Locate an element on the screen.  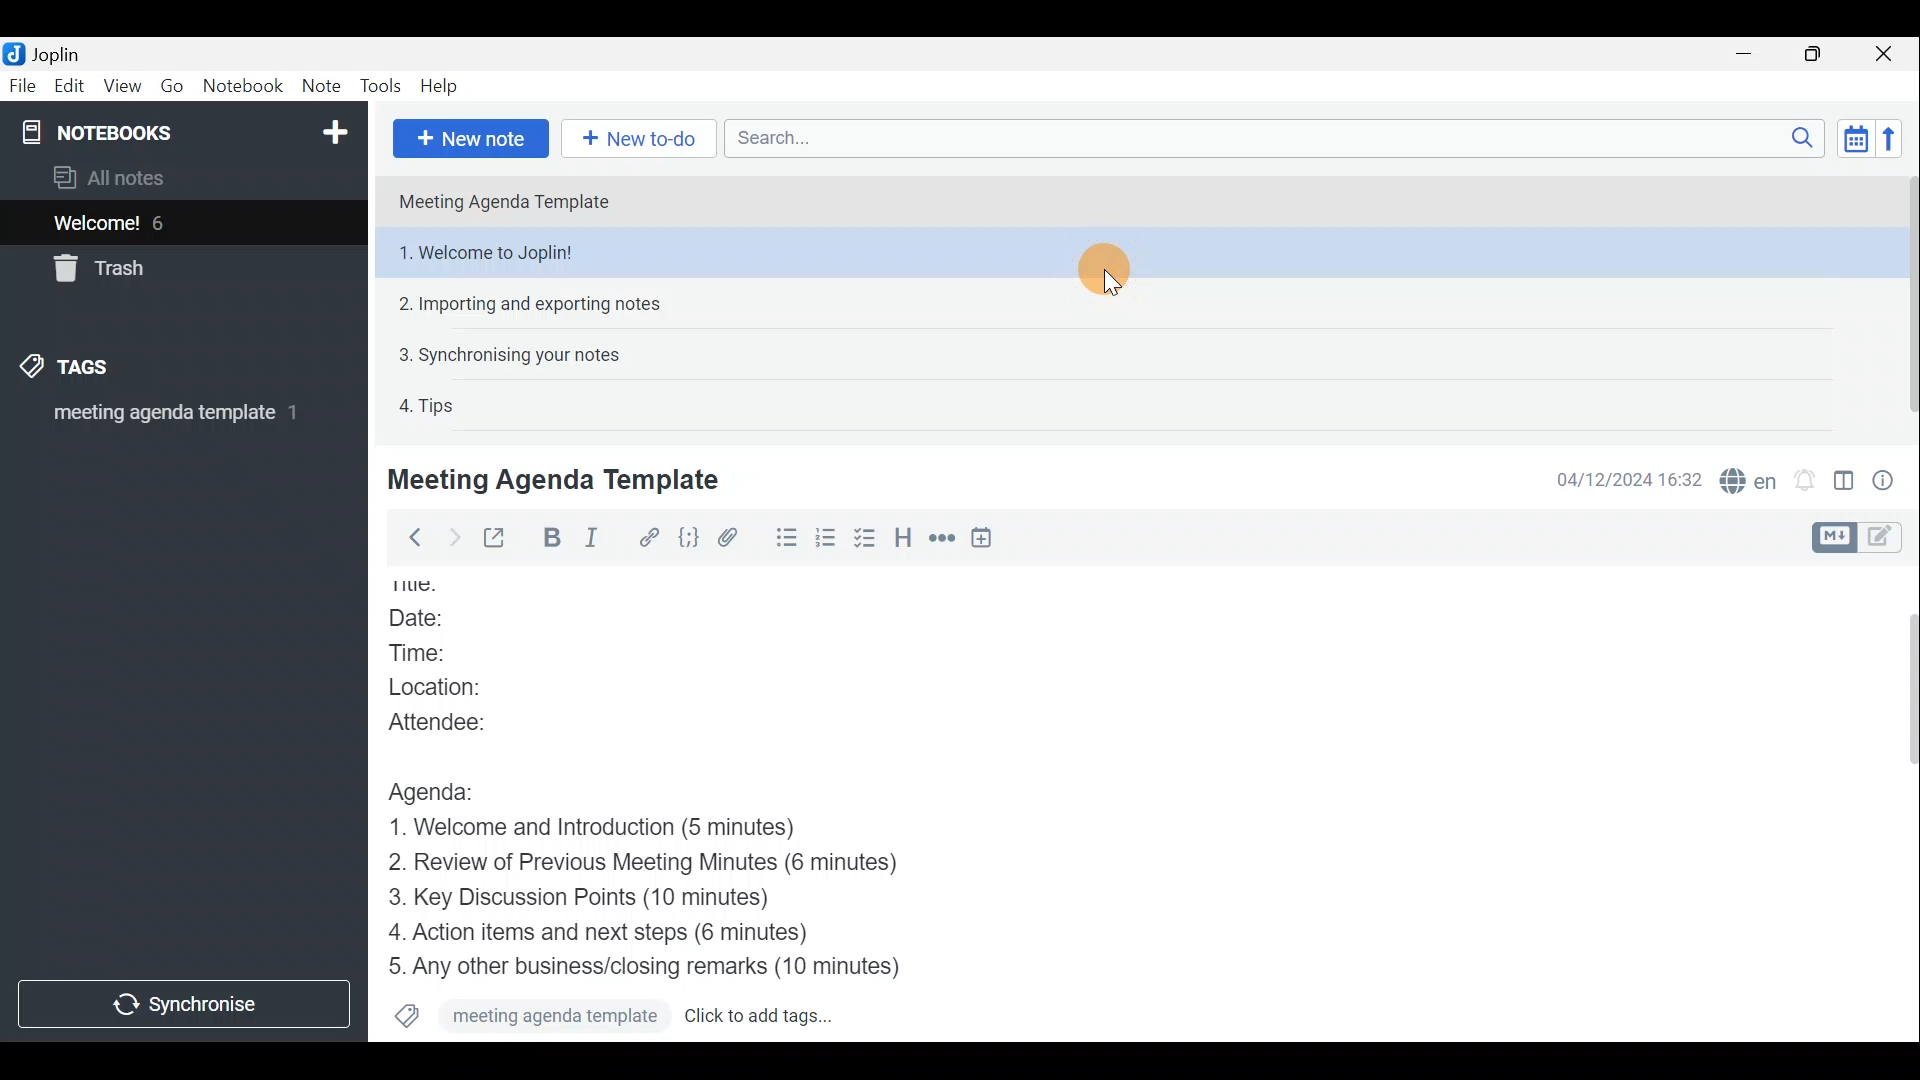
4. Action items and next steps (6 minutes) is located at coordinates (632, 931).